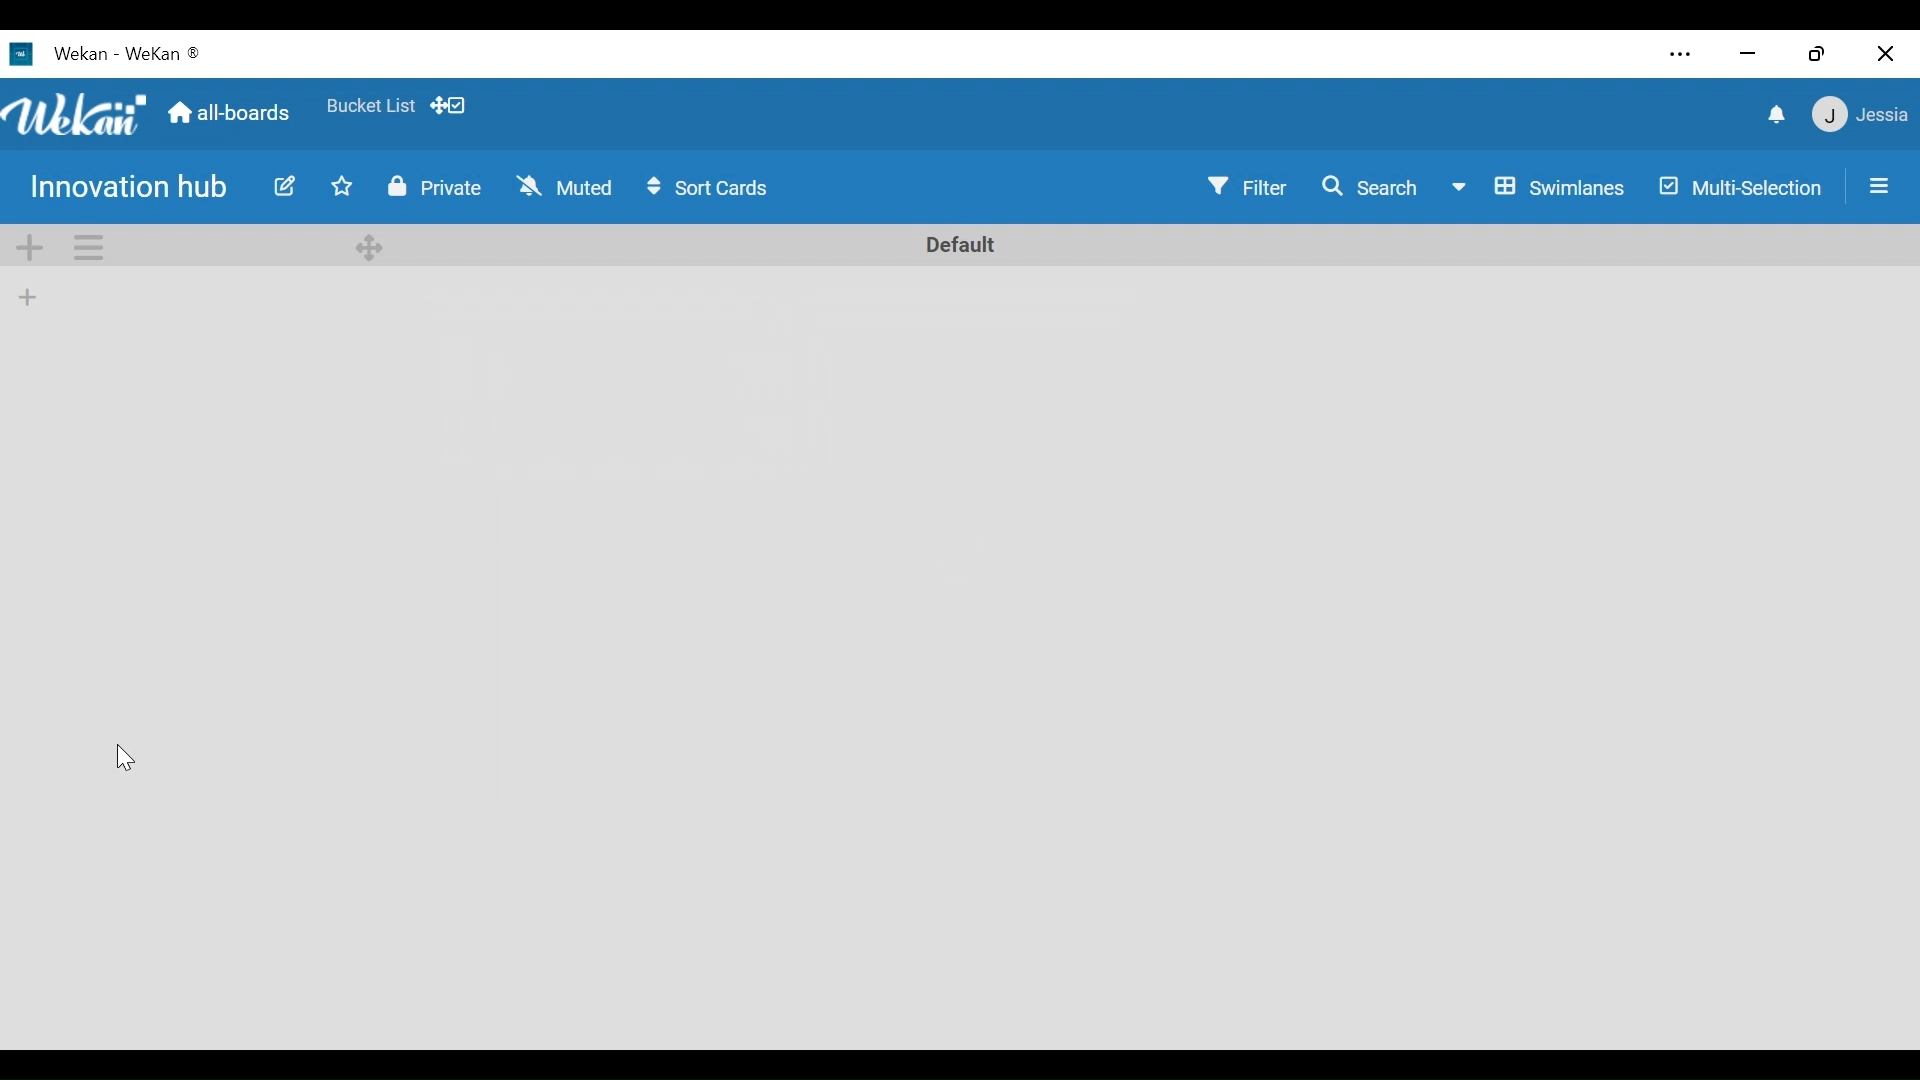 Image resolution: width=1920 pixels, height=1080 pixels. I want to click on Board View, so click(1535, 187).